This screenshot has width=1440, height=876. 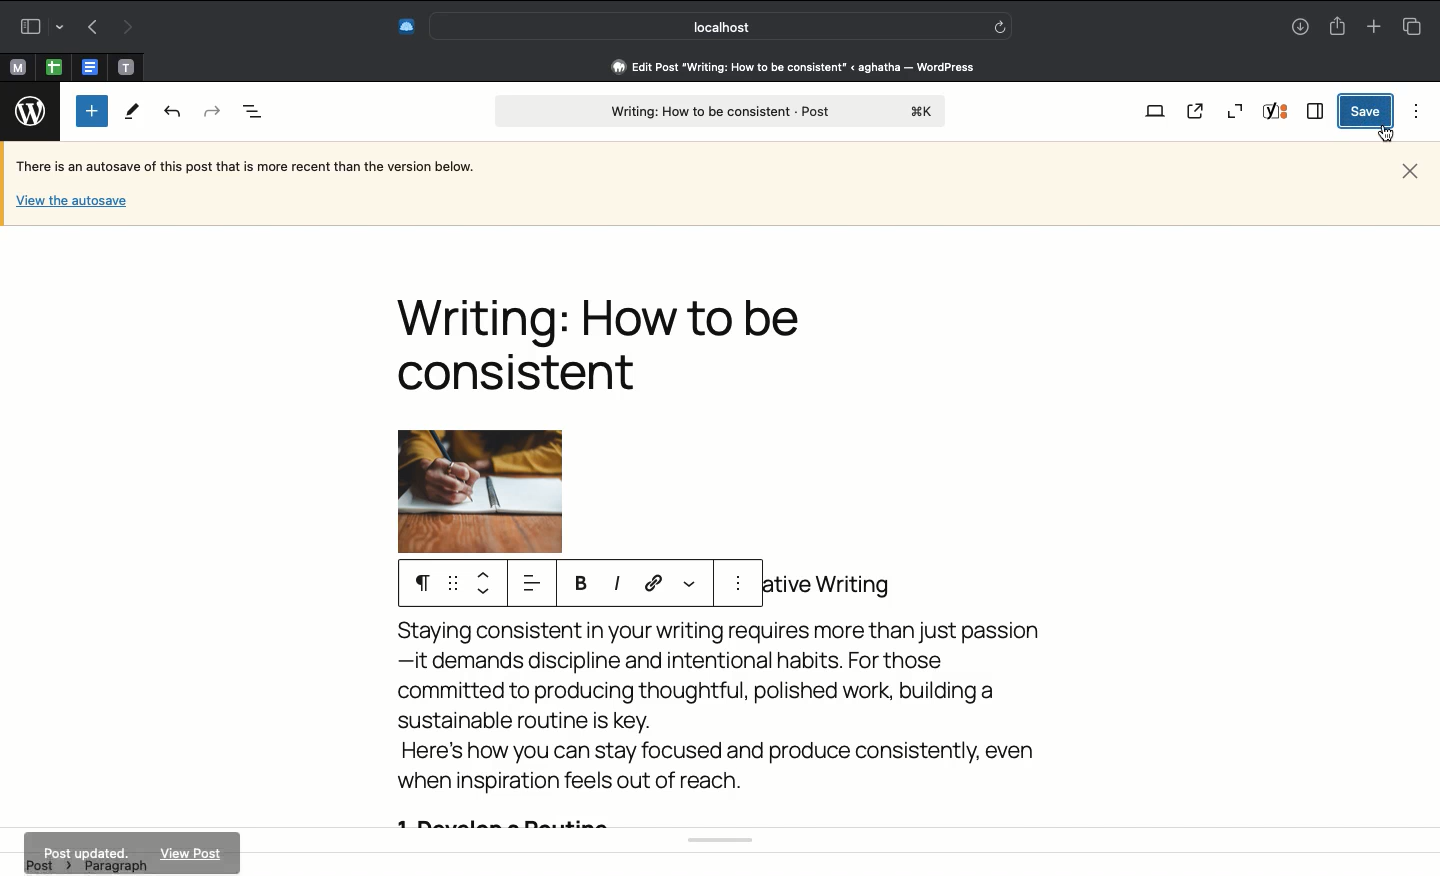 What do you see at coordinates (253, 113) in the screenshot?
I see `Document overview` at bounding box center [253, 113].